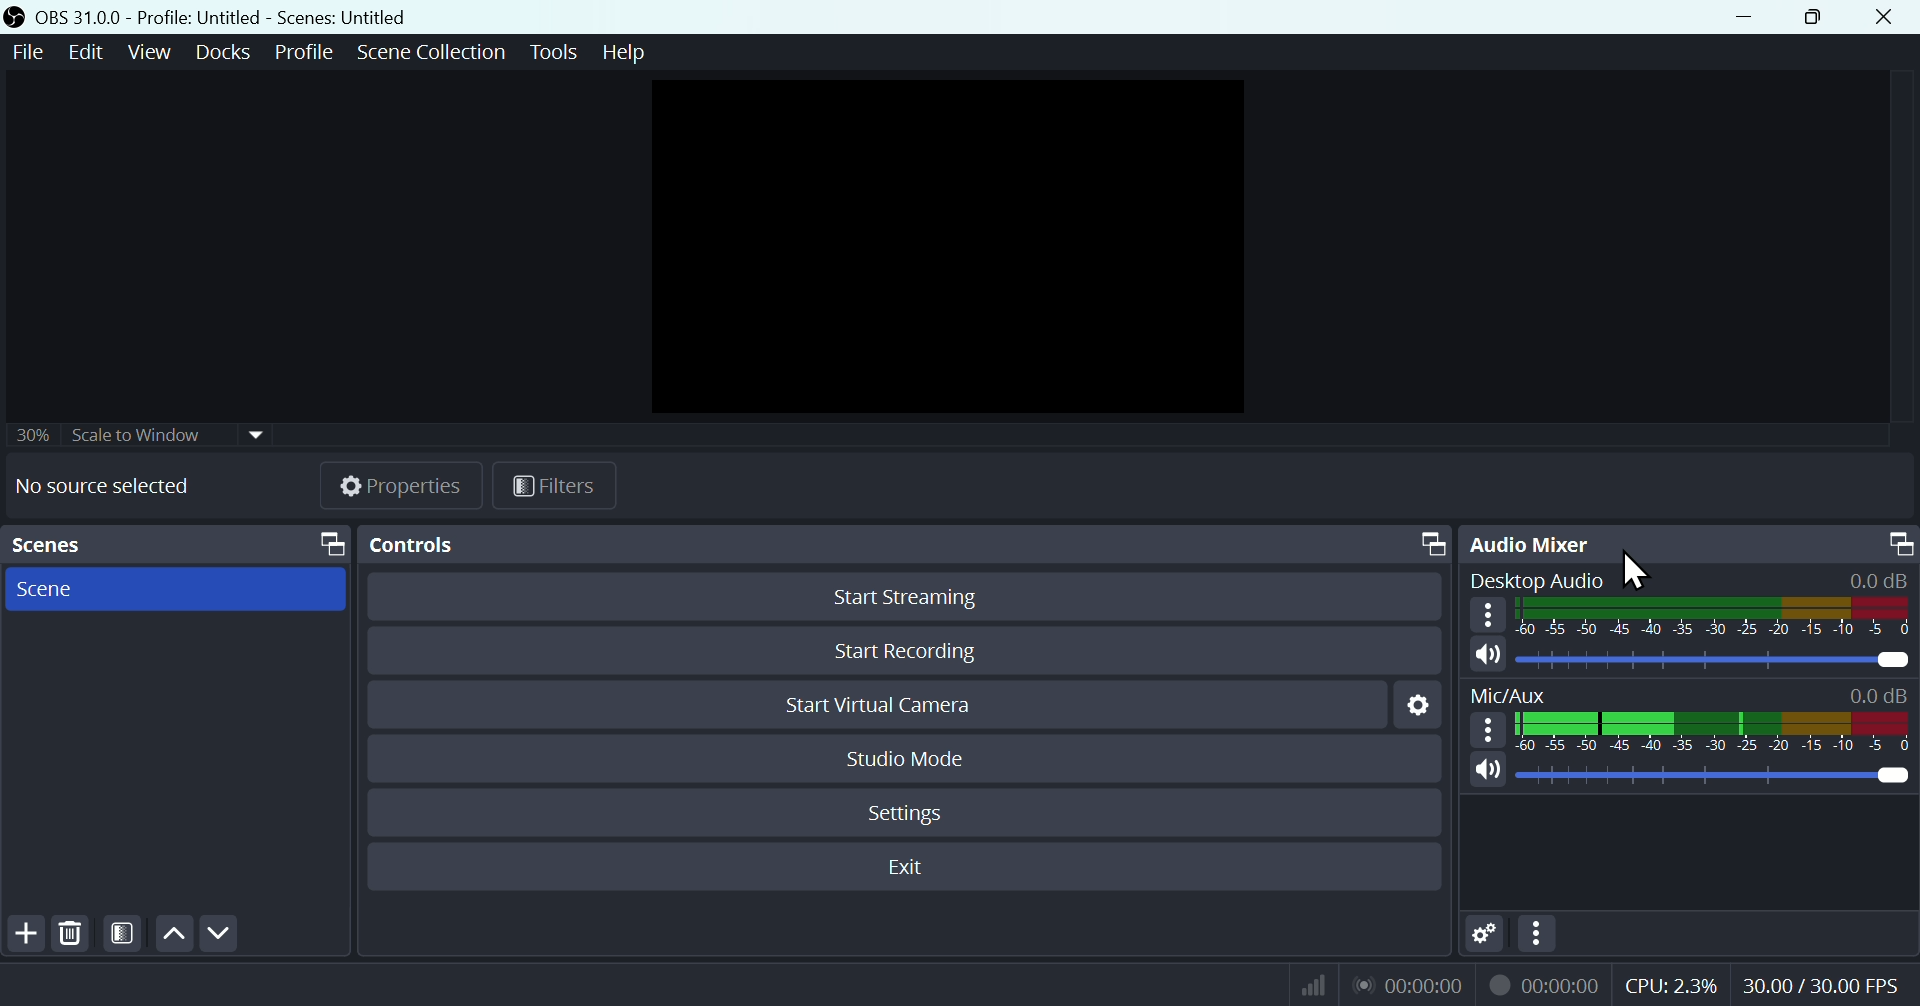 Image resolution: width=1920 pixels, height=1006 pixels. Describe the element at coordinates (1693, 543) in the screenshot. I see `Audio mixer` at that location.